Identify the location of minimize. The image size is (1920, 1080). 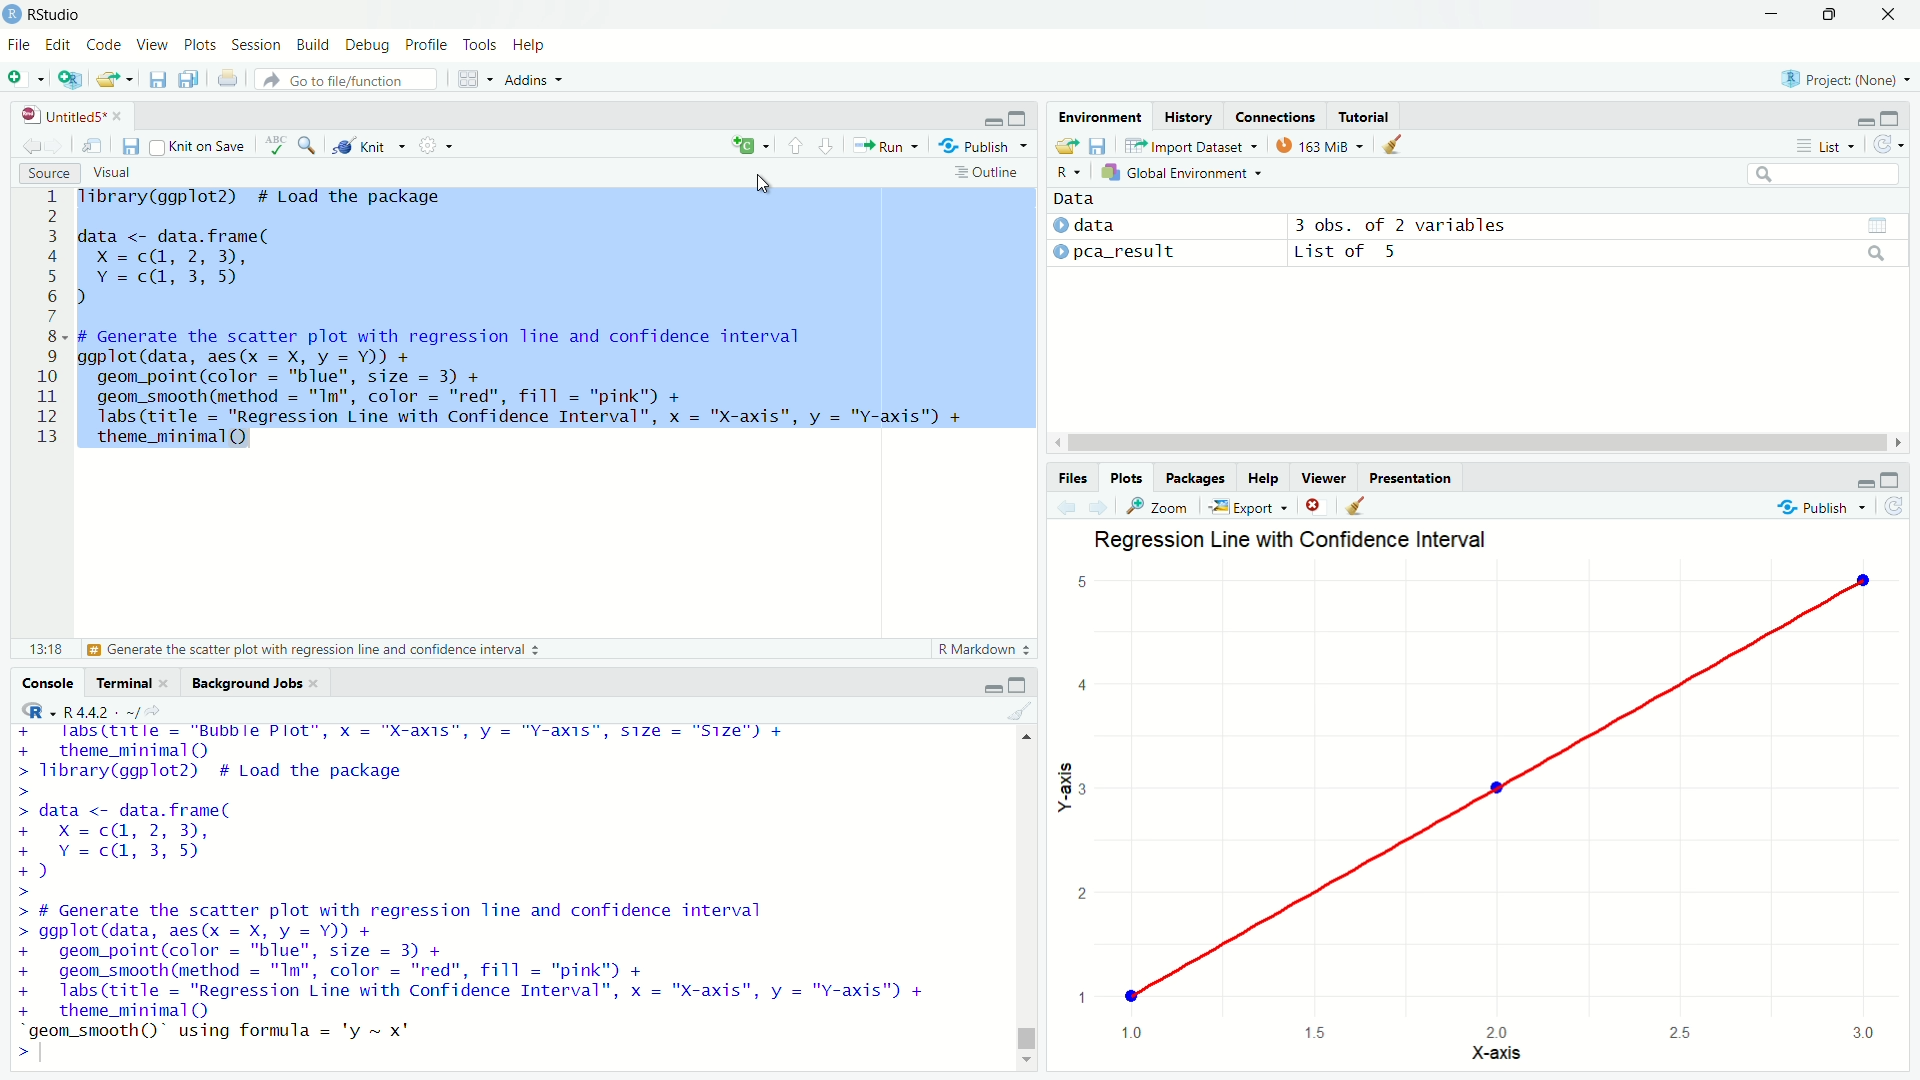
(1771, 14).